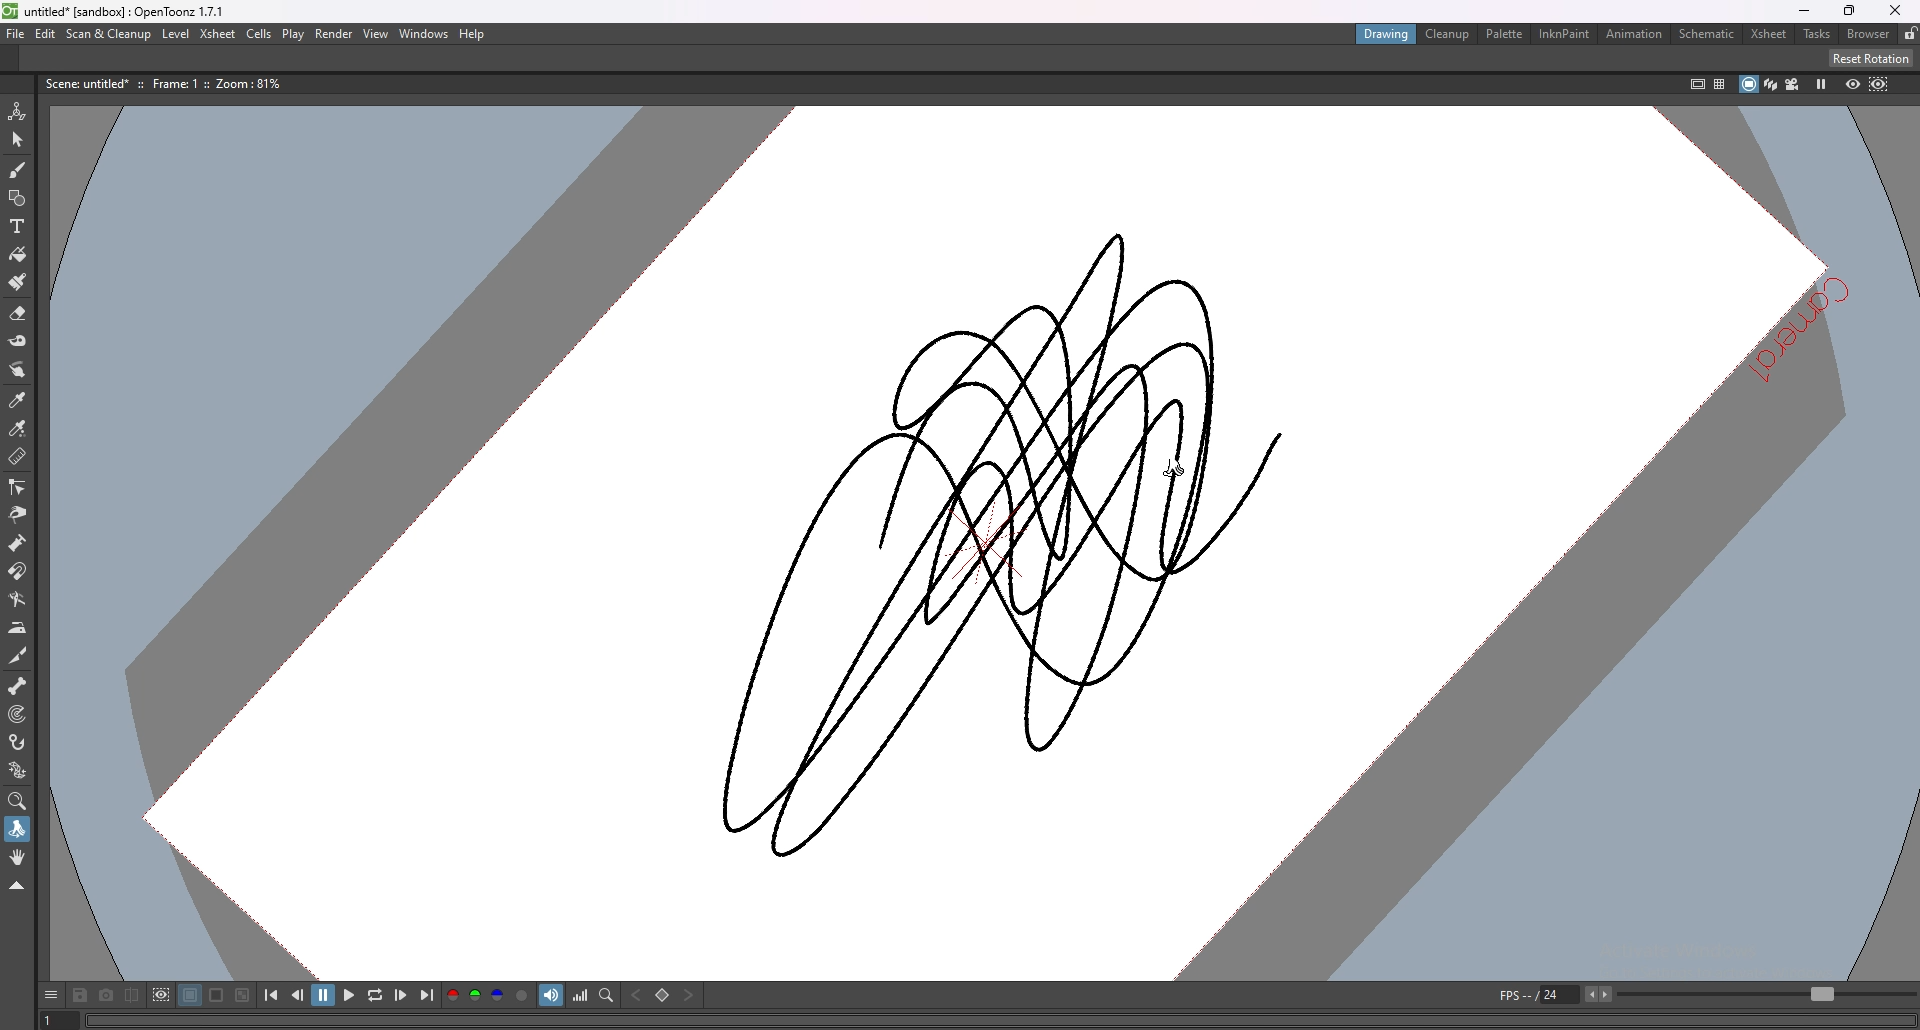 The width and height of the screenshot is (1920, 1030). What do you see at coordinates (496, 995) in the screenshot?
I see `blue channel` at bounding box center [496, 995].